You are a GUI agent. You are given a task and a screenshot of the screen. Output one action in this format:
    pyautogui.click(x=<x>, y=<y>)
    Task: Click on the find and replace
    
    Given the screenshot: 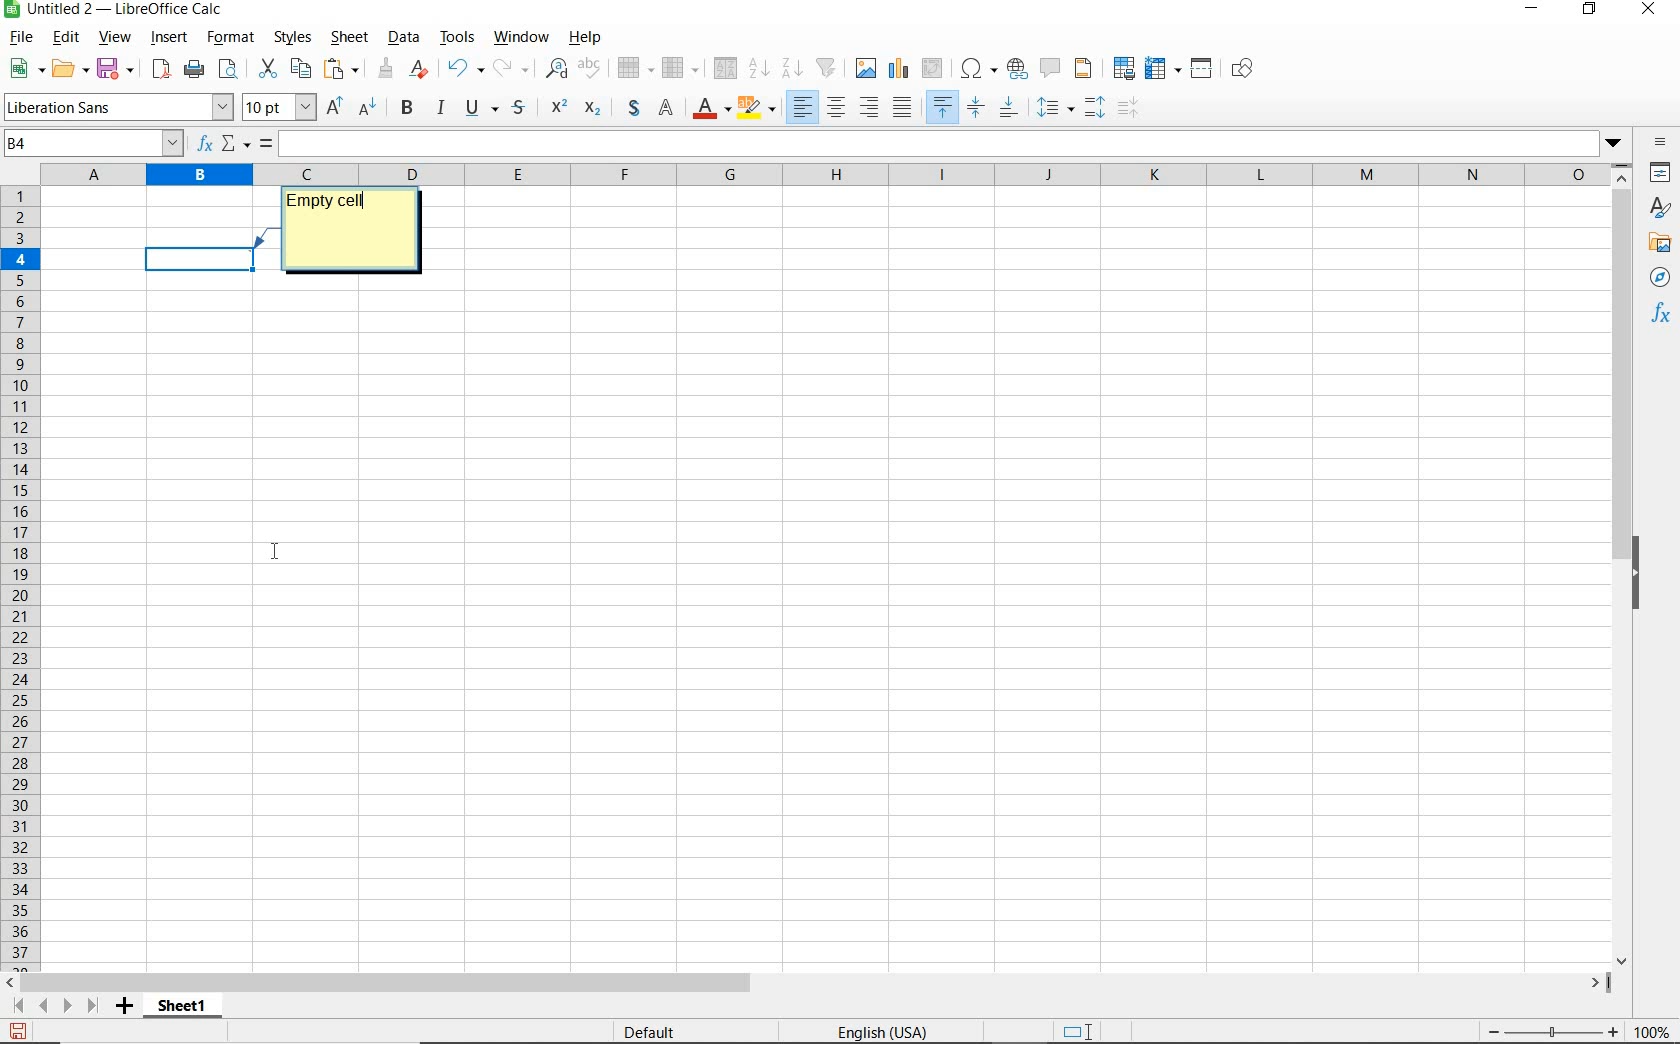 What is the action you would take?
    pyautogui.click(x=554, y=69)
    